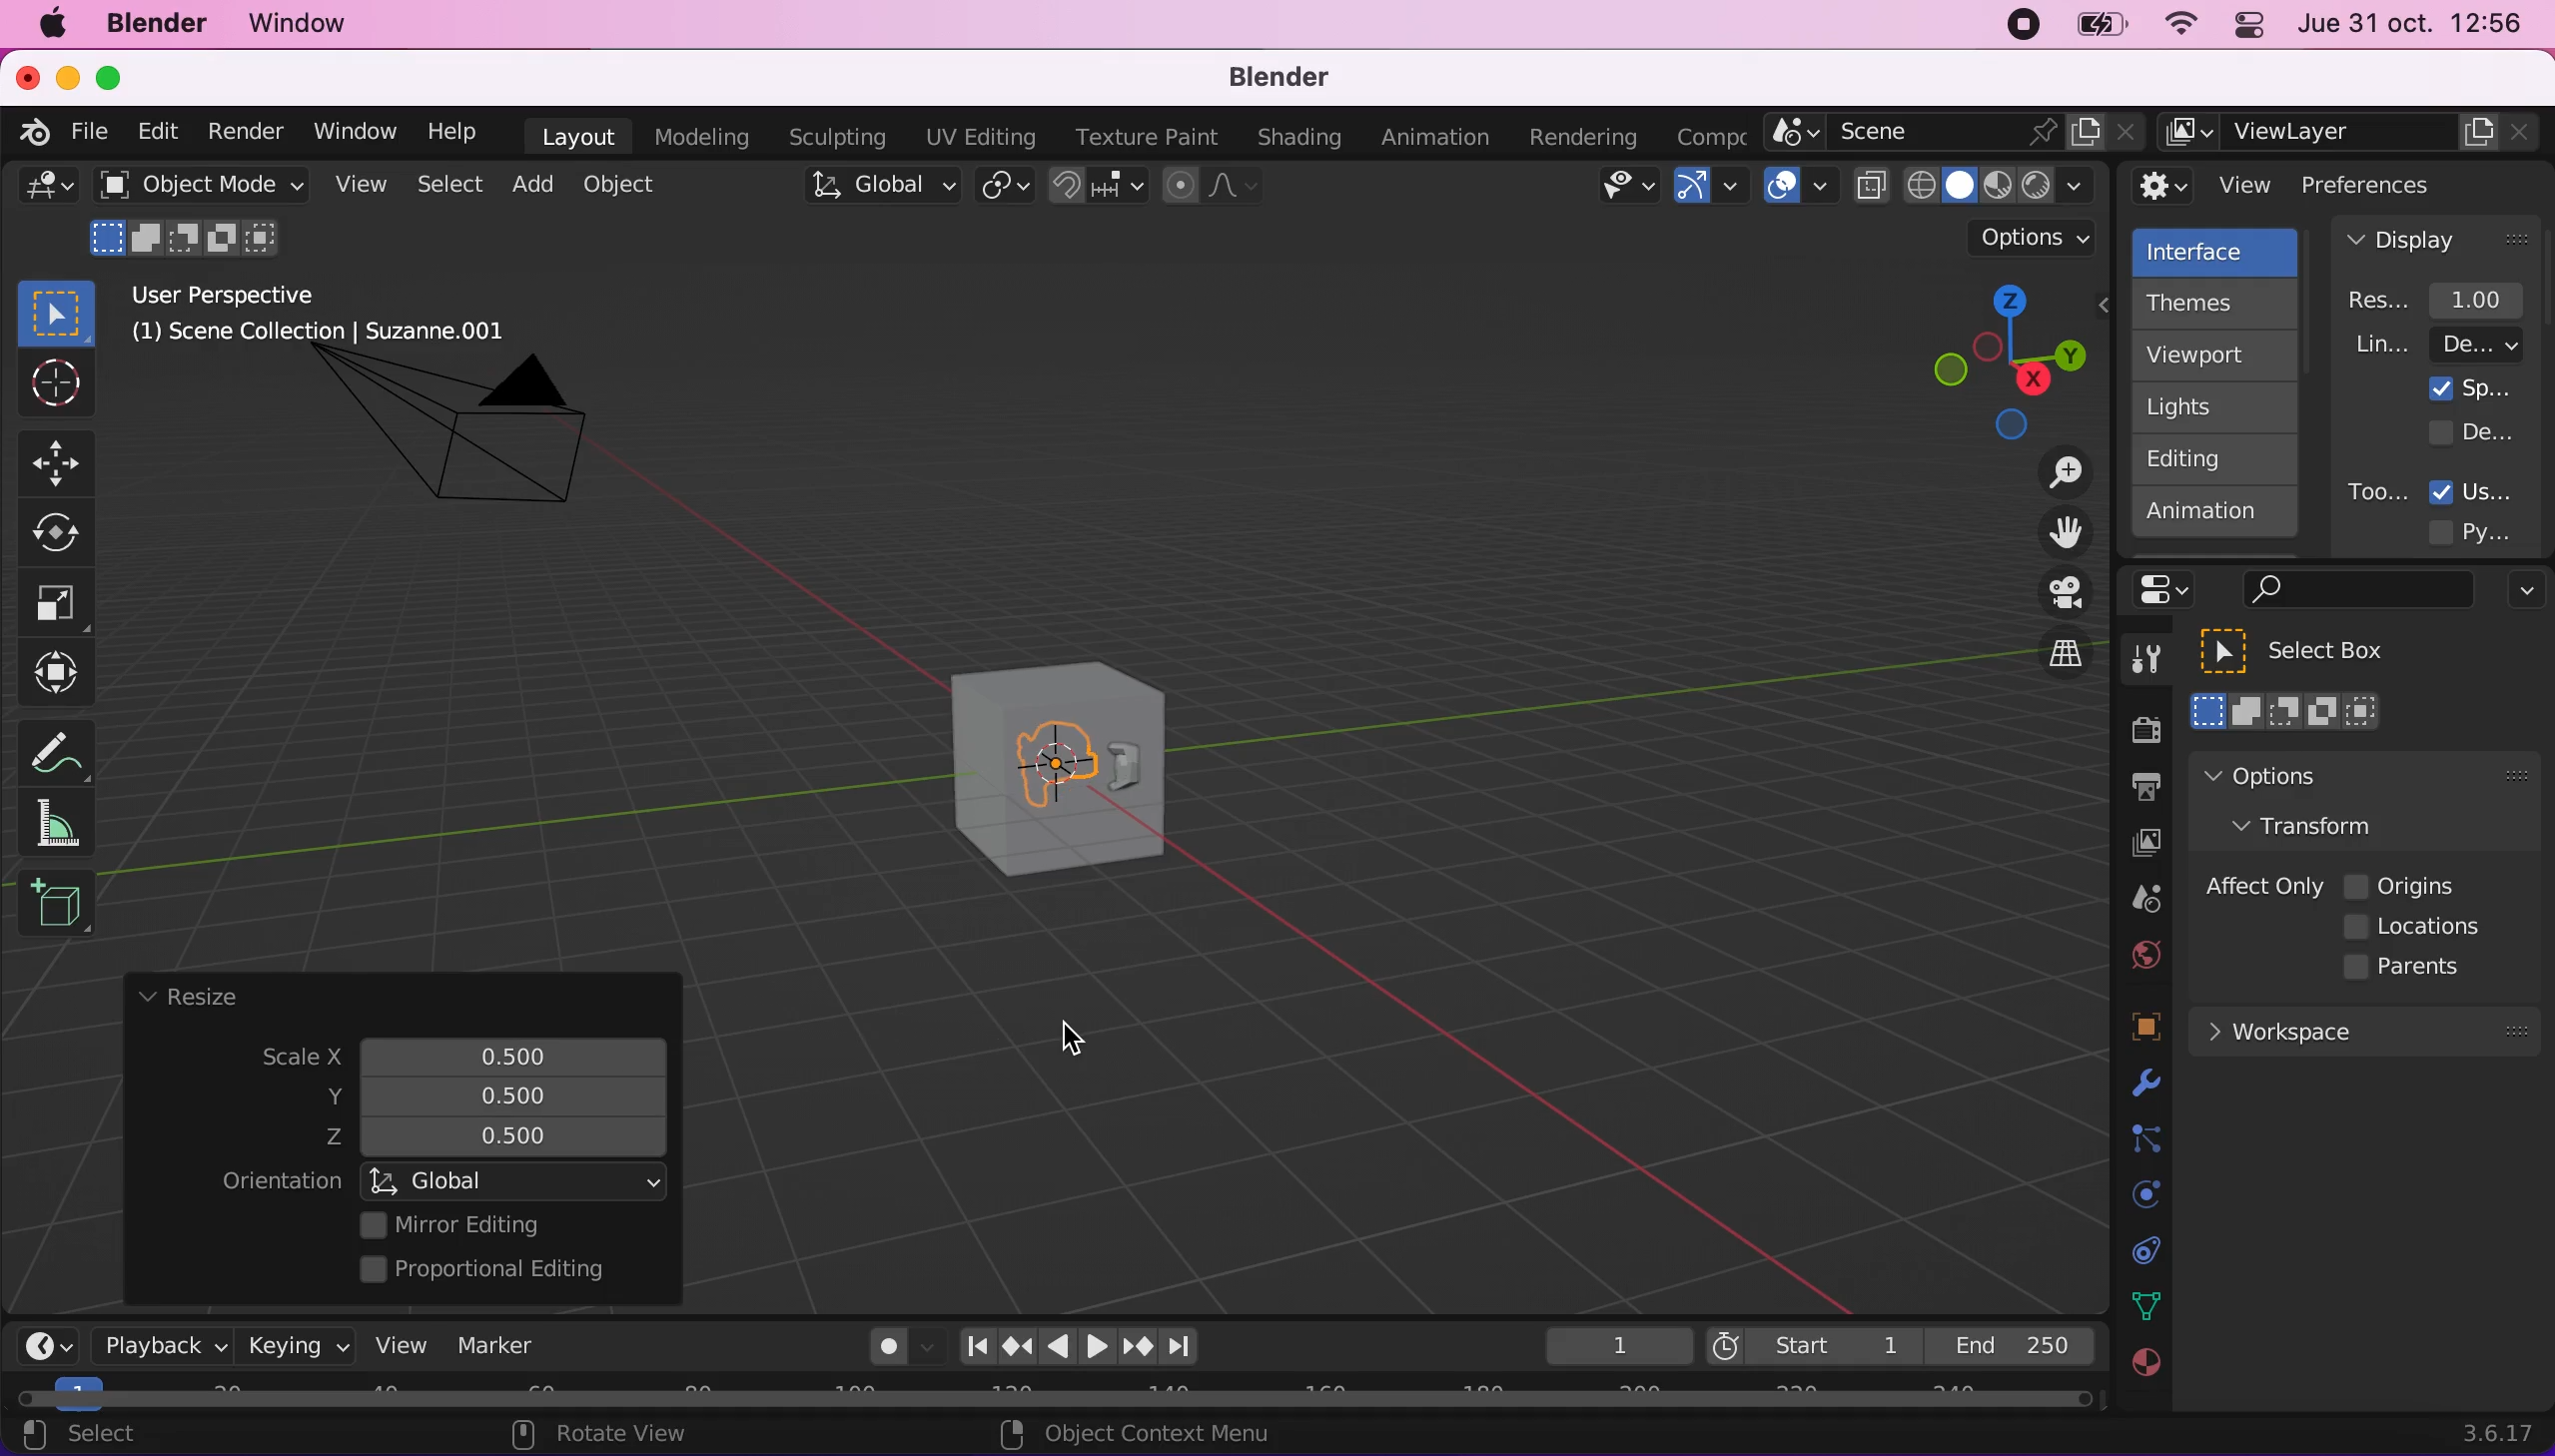 The height and width of the screenshot is (1456, 2555). What do you see at coordinates (2489, 489) in the screenshot?
I see `user tooltips` at bounding box center [2489, 489].